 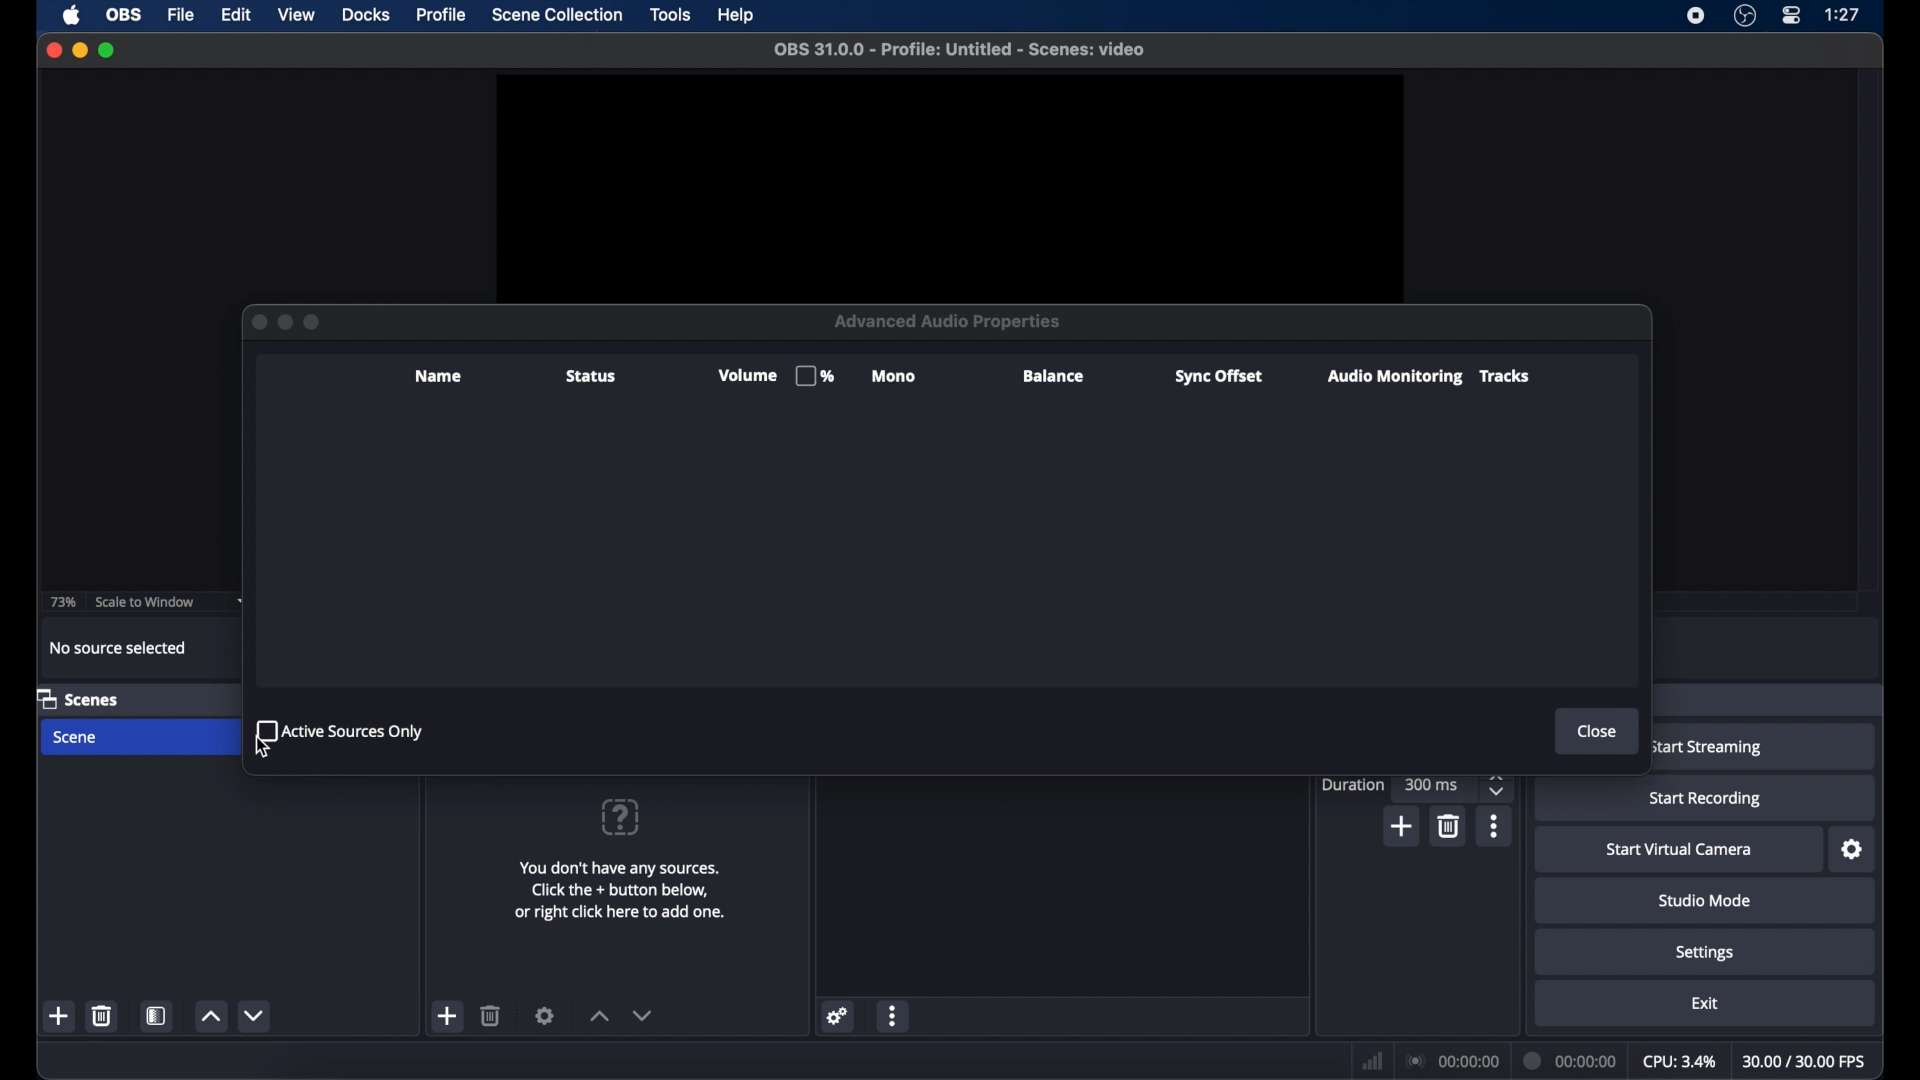 I want to click on file name, so click(x=962, y=50).